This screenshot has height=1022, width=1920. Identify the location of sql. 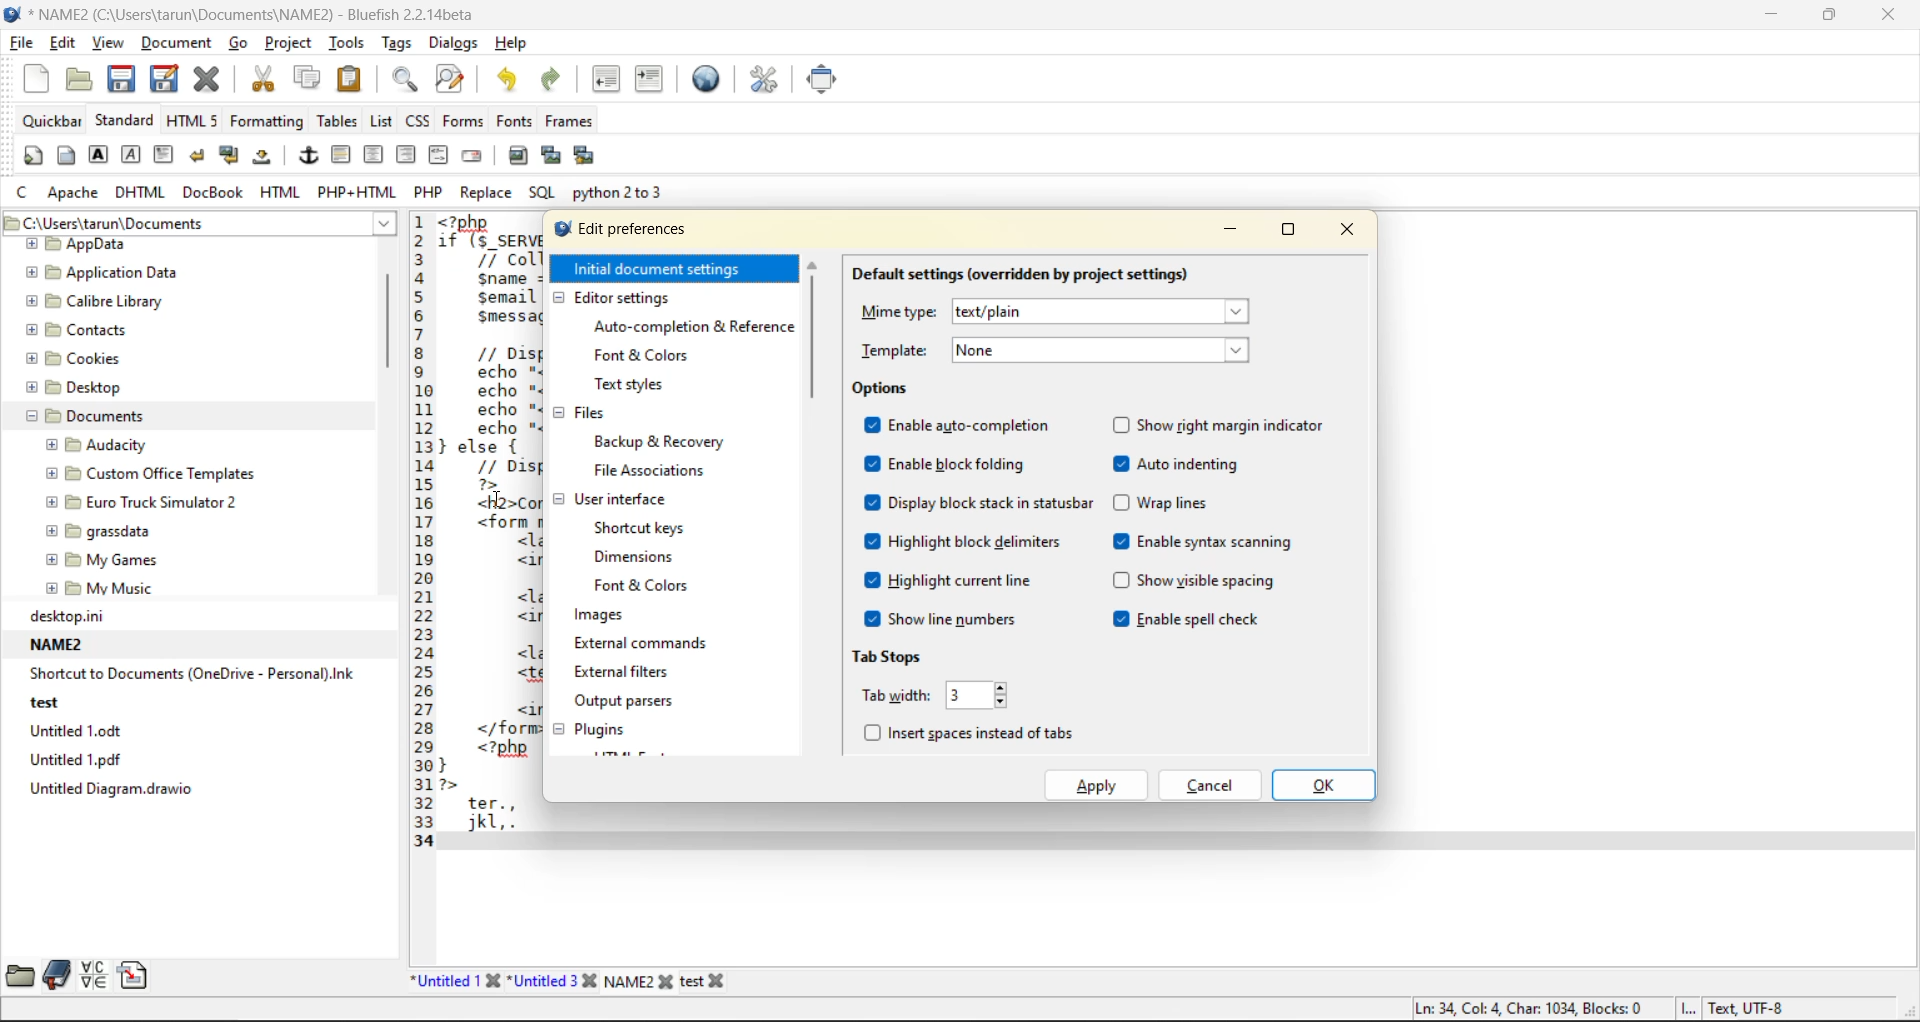
(544, 192).